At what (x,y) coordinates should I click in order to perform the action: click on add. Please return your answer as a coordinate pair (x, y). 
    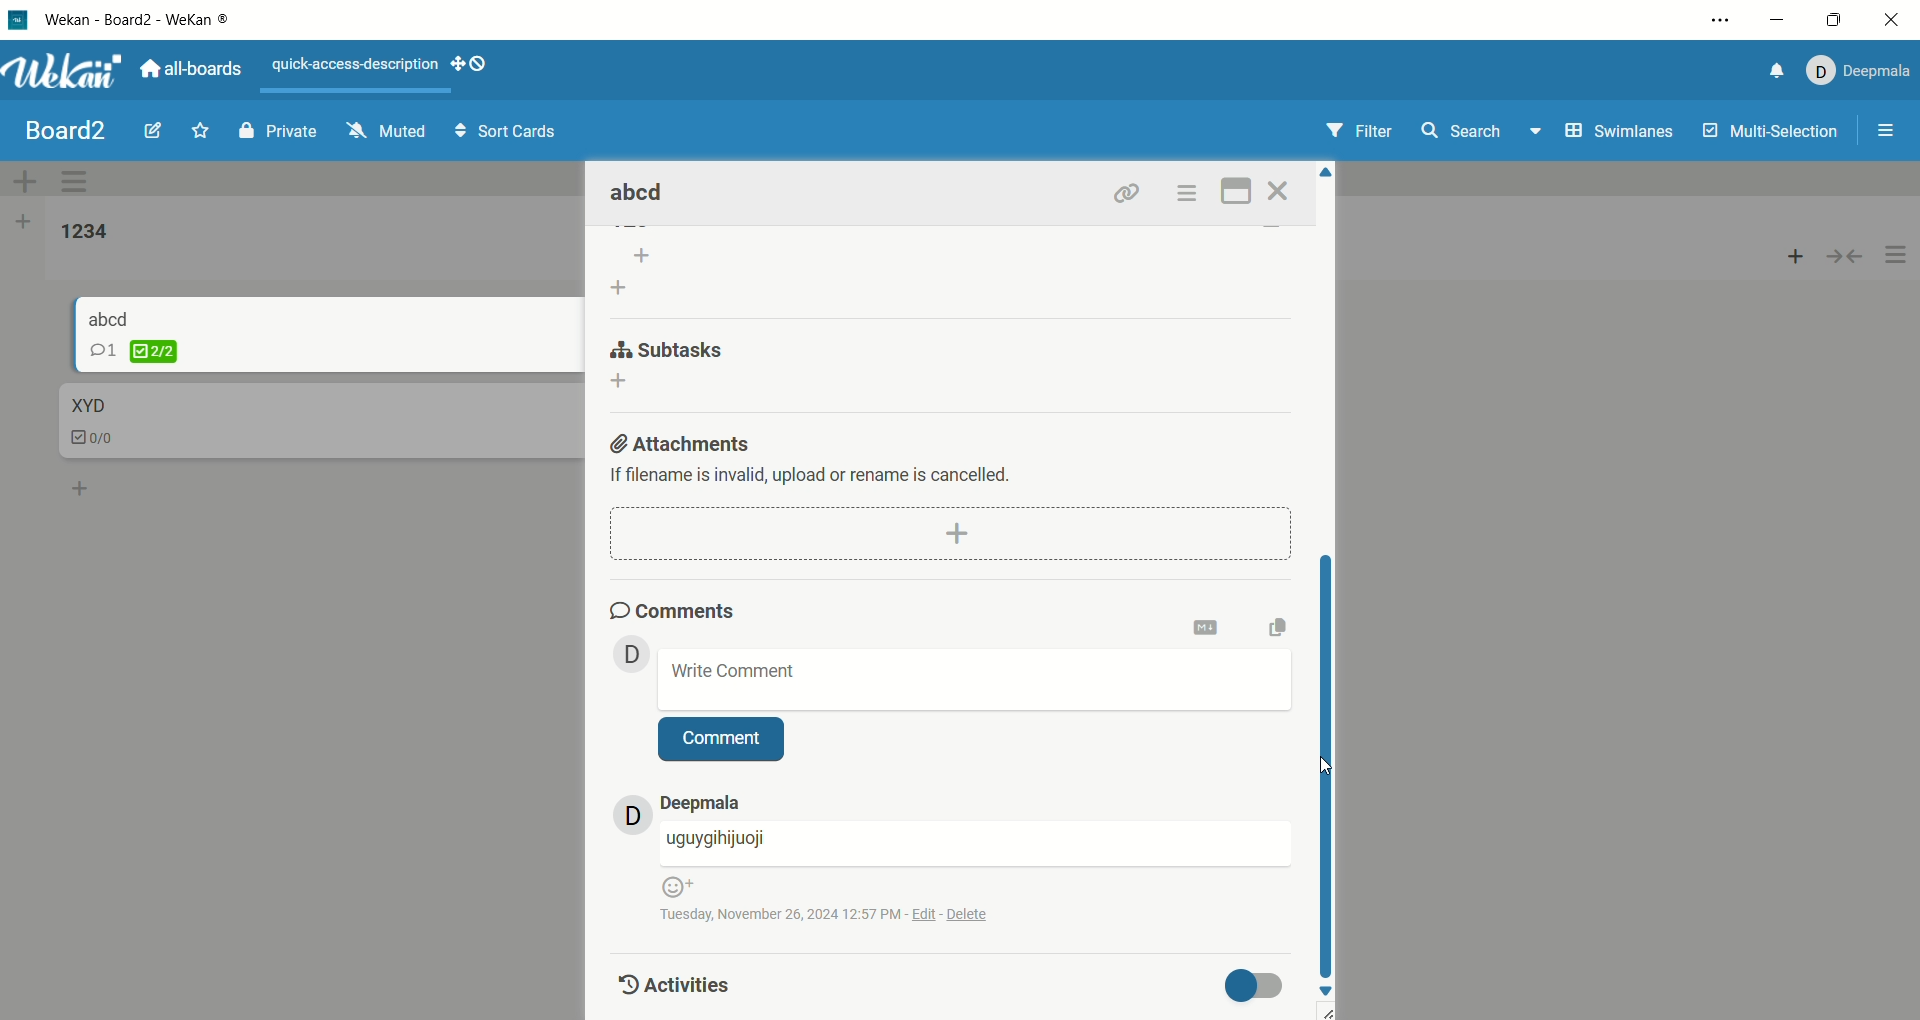
    Looking at the image, I should click on (626, 383).